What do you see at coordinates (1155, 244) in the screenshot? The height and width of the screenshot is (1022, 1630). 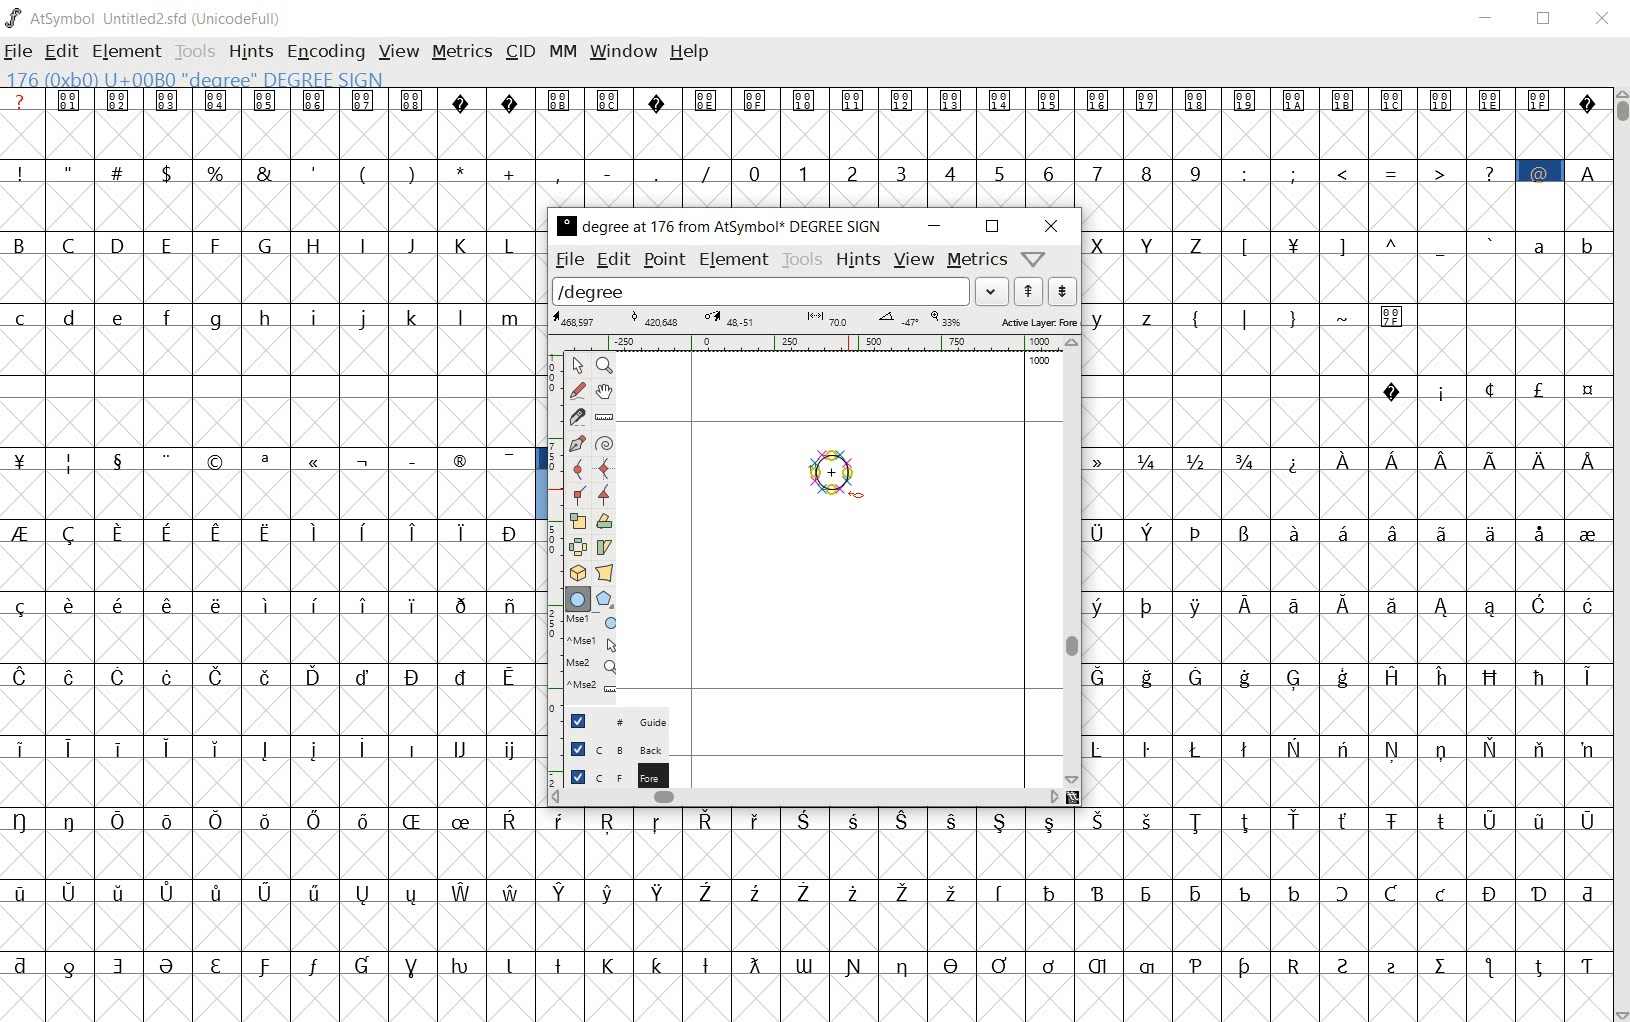 I see `capital letter X Y Z` at bounding box center [1155, 244].